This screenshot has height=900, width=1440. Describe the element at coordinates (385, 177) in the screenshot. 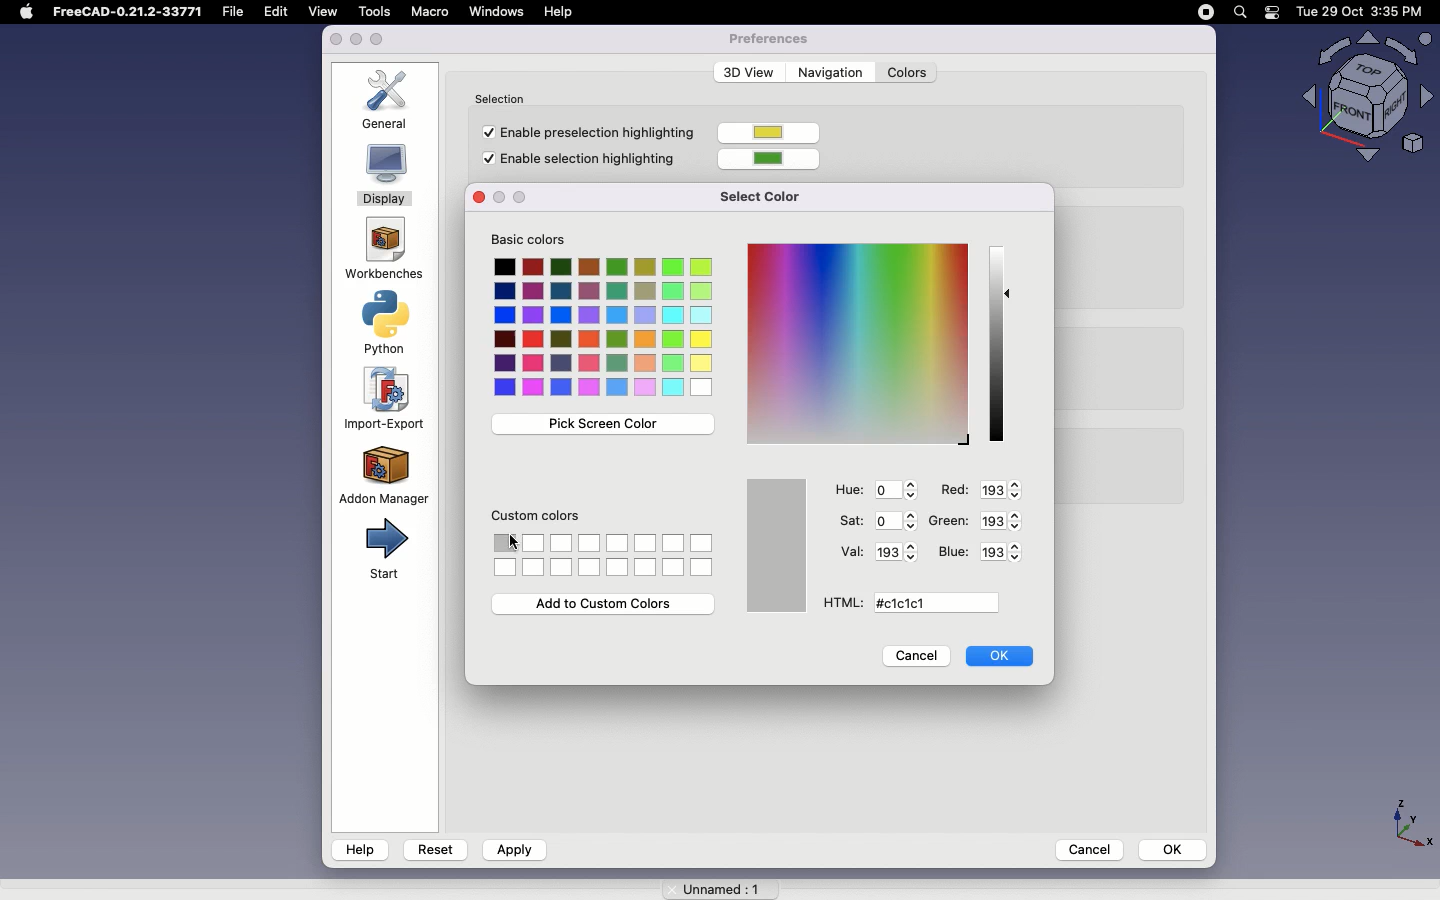

I see `Display ` at that location.